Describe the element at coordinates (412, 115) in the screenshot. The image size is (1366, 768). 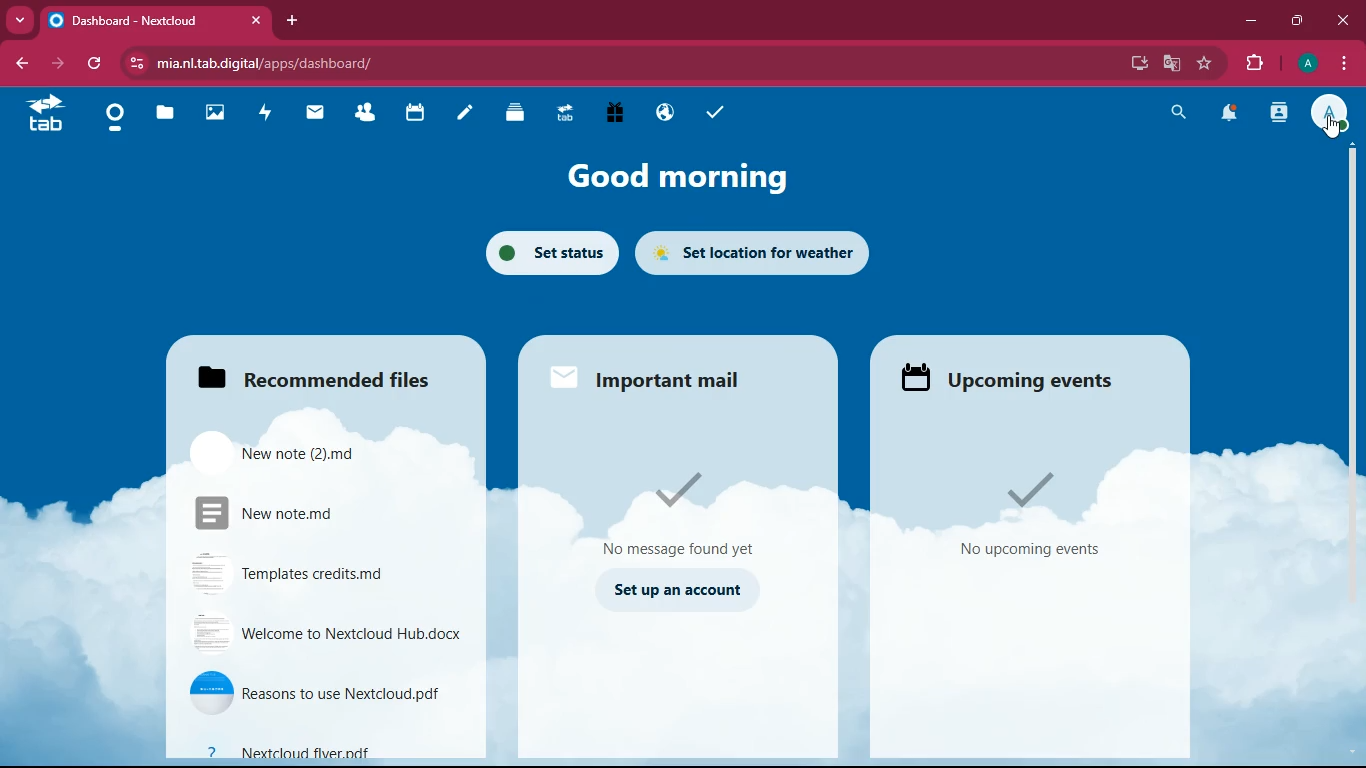
I see `calendar` at that location.